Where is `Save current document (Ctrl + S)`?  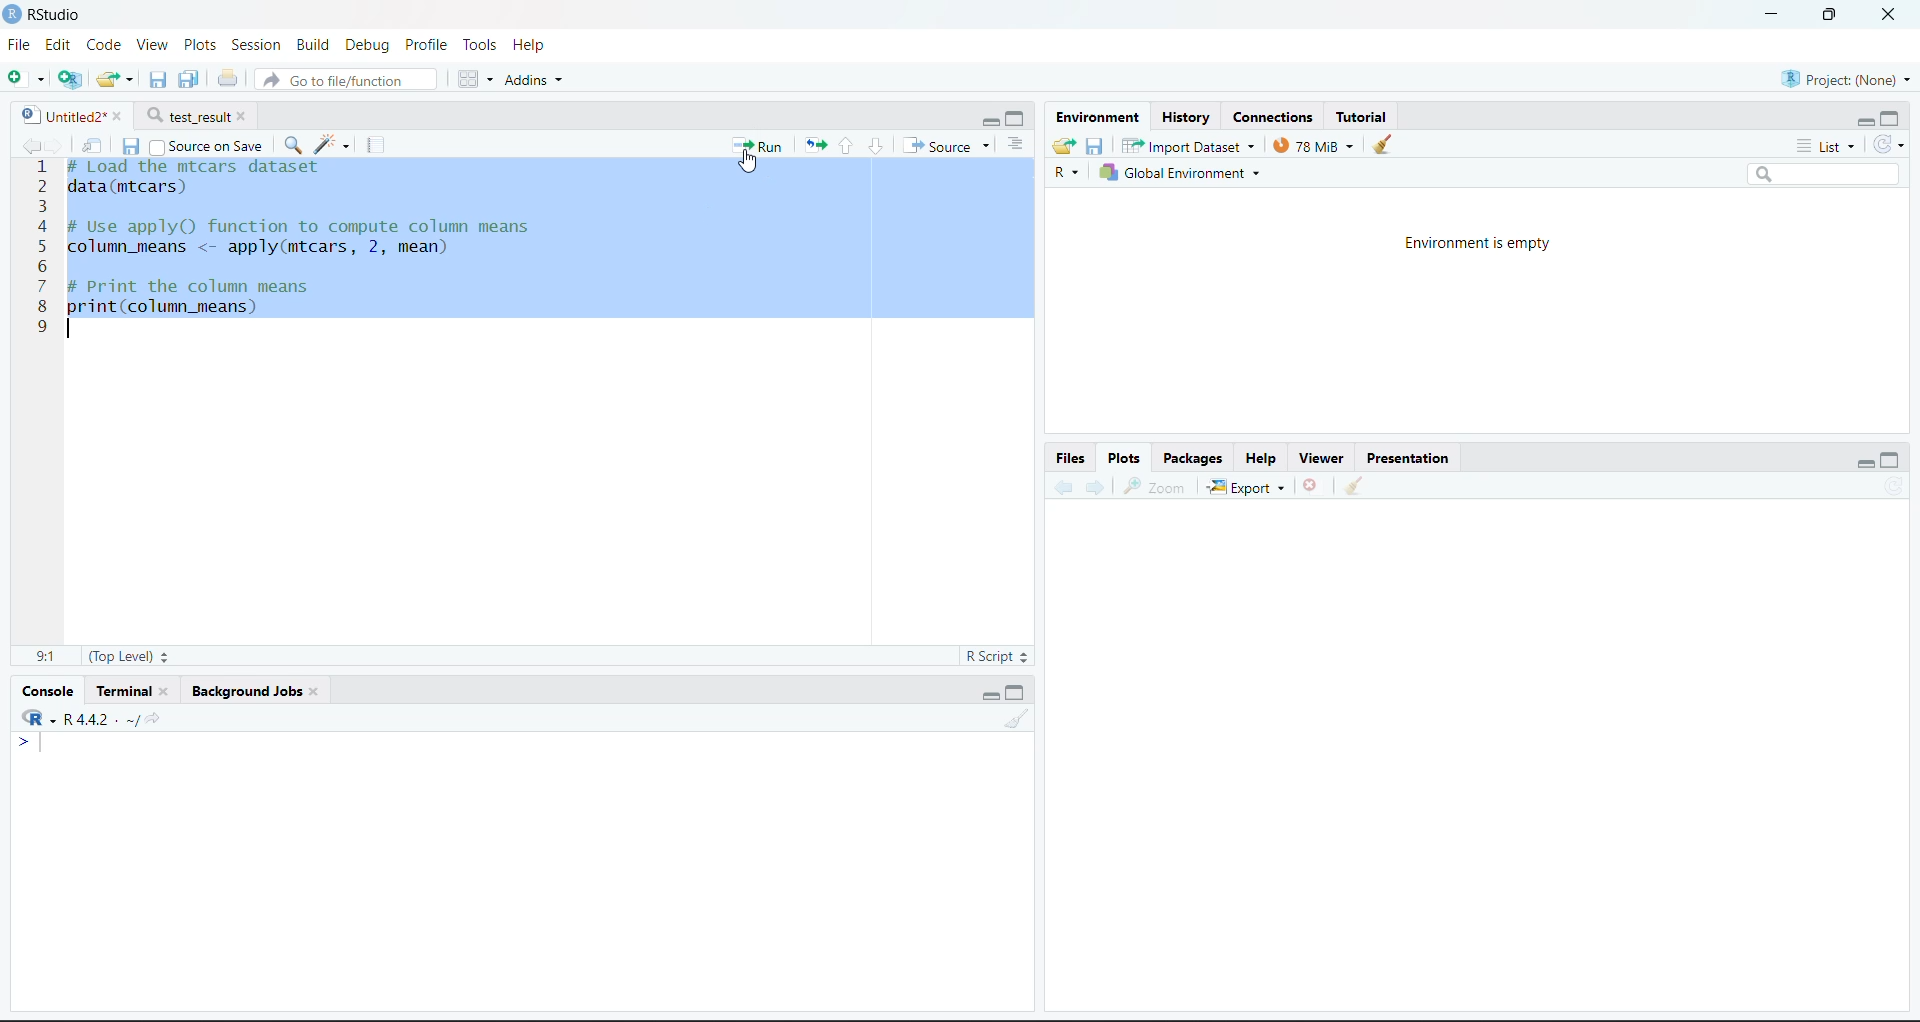
Save current document (Ctrl + S) is located at coordinates (160, 77).